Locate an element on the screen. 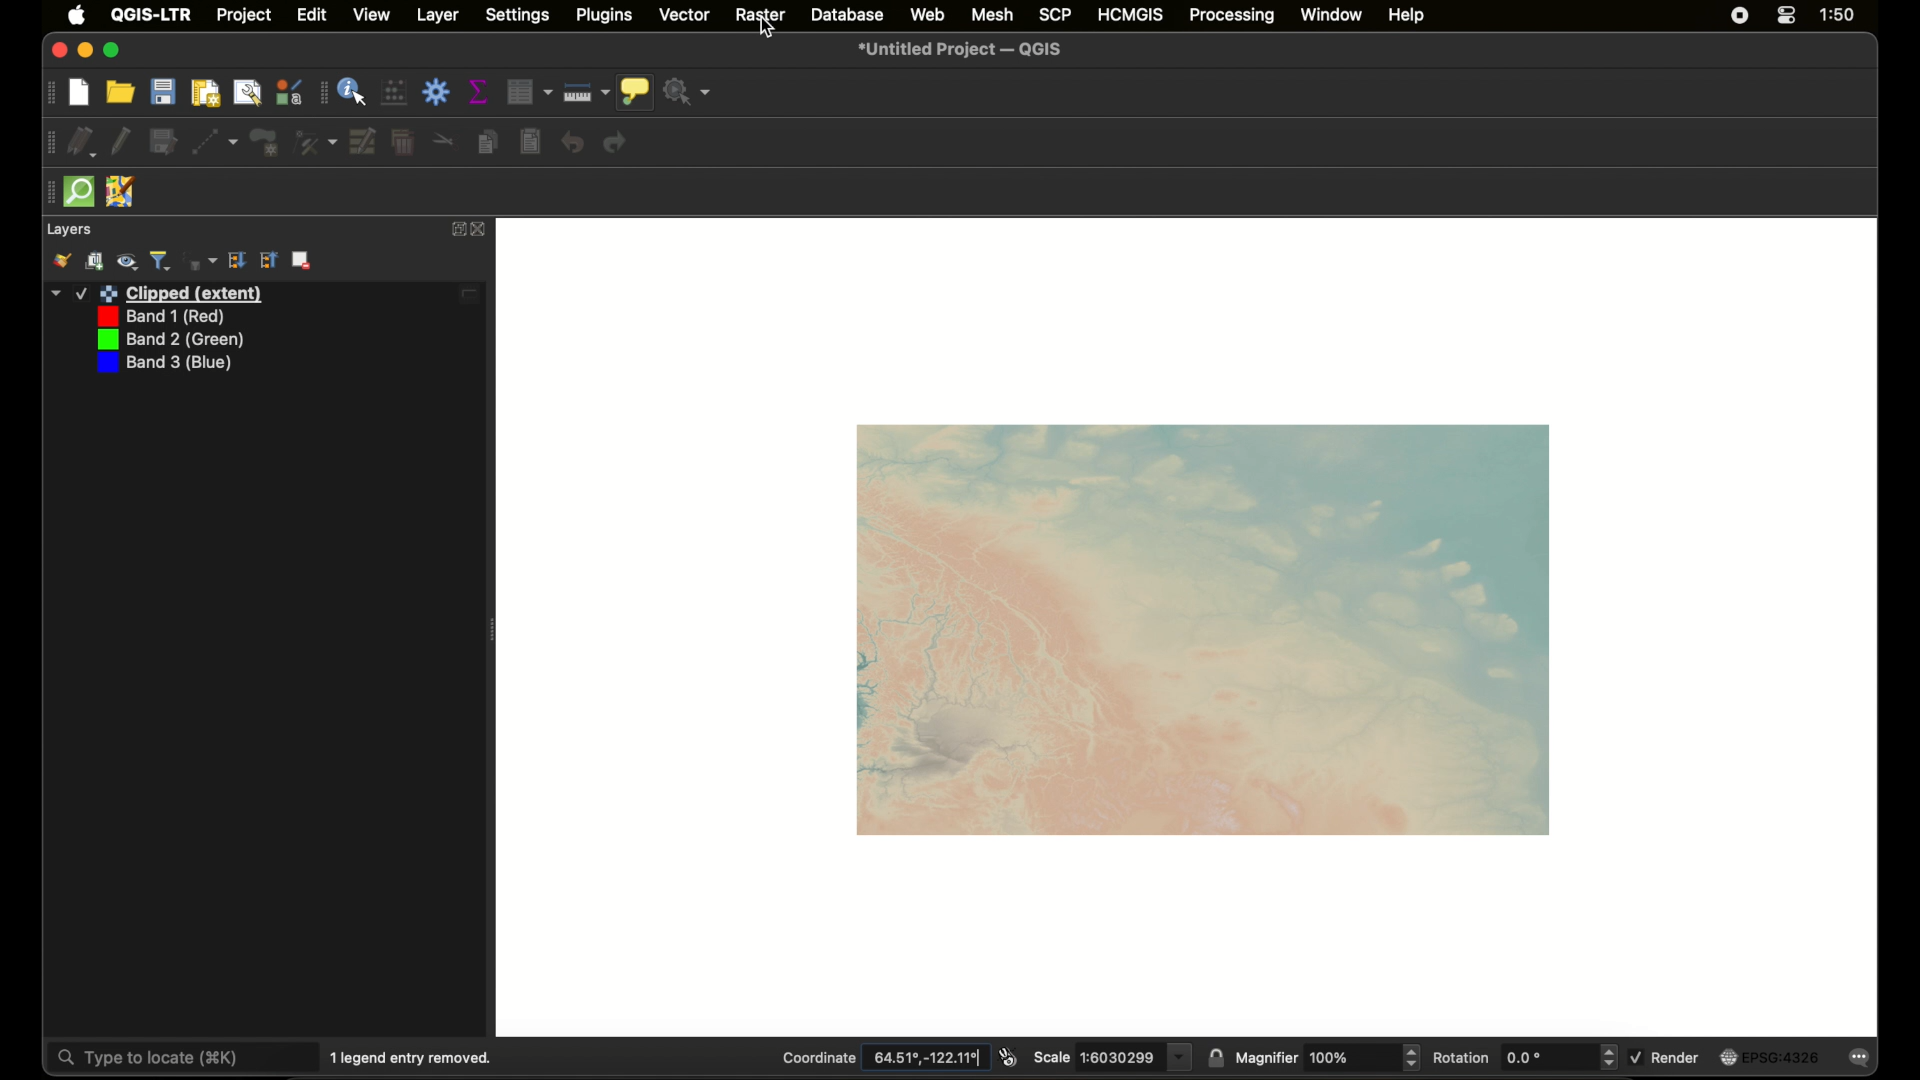 Image resolution: width=1920 pixels, height=1080 pixels. rotation is located at coordinates (1524, 1057).